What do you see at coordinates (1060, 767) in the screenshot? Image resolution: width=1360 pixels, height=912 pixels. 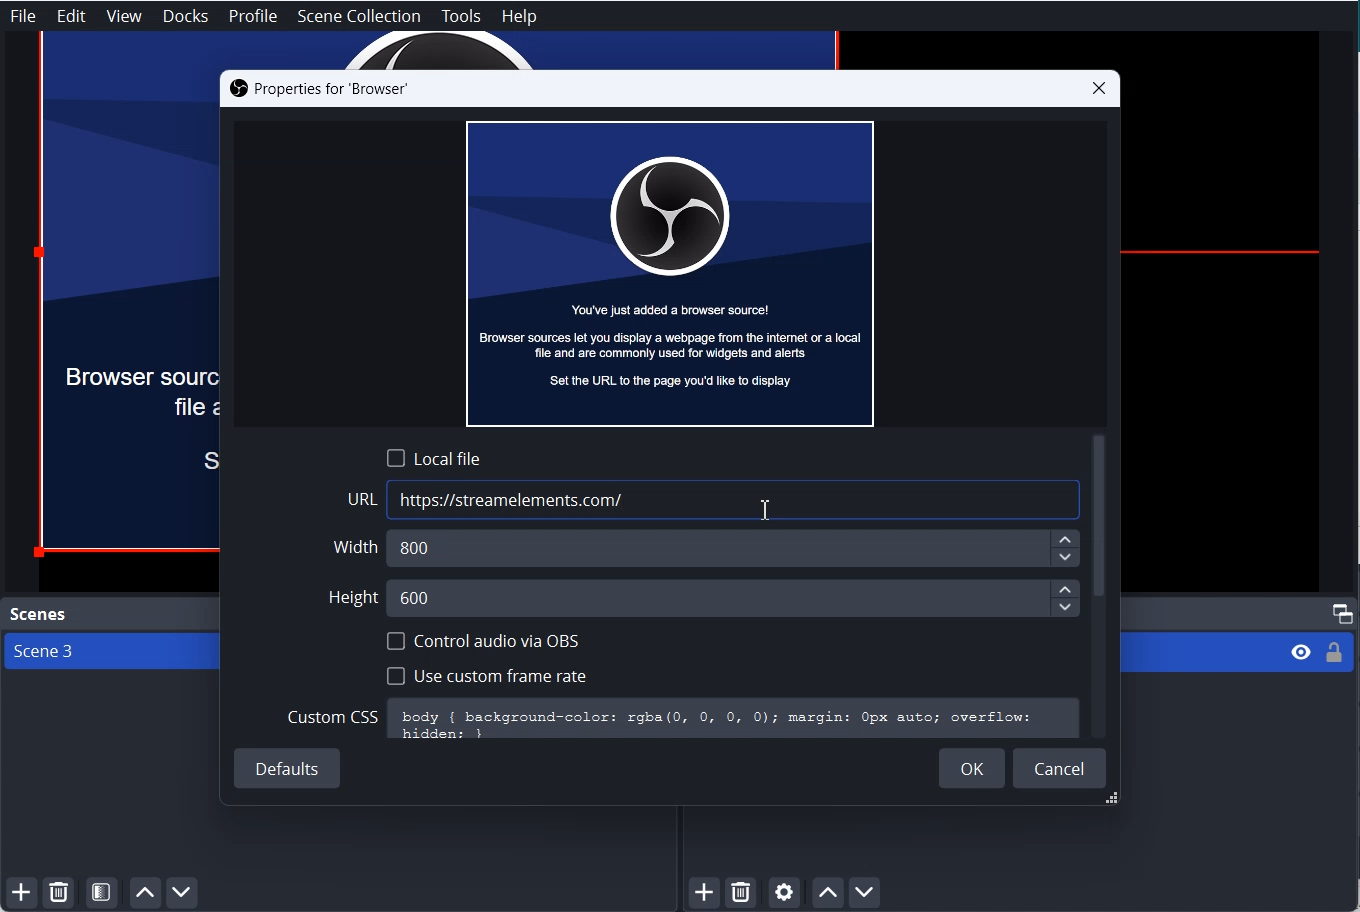 I see `Cancel` at bounding box center [1060, 767].